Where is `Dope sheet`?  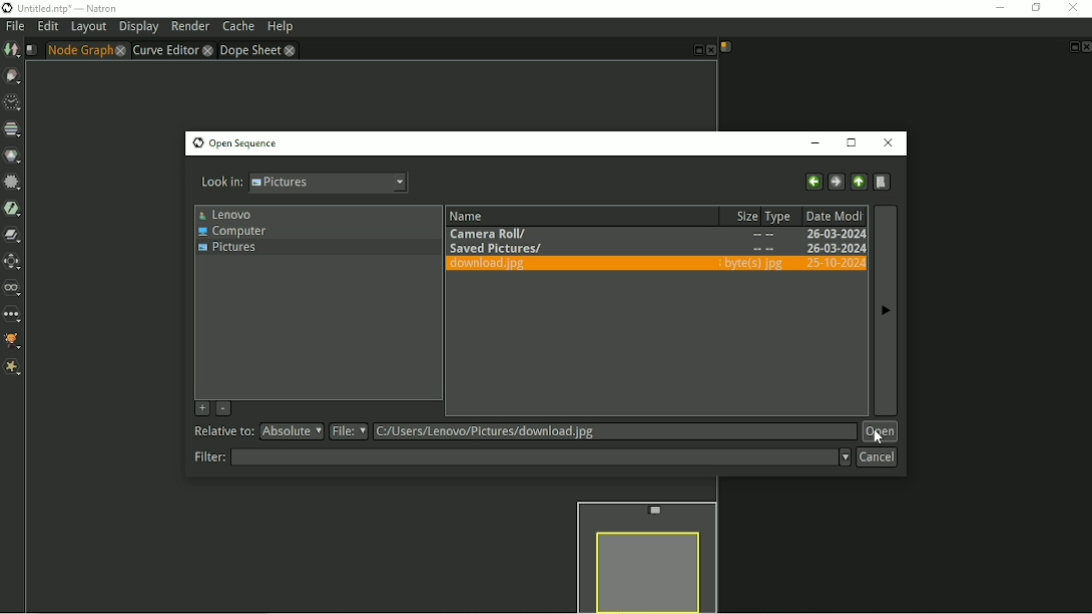
Dope sheet is located at coordinates (258, 50).